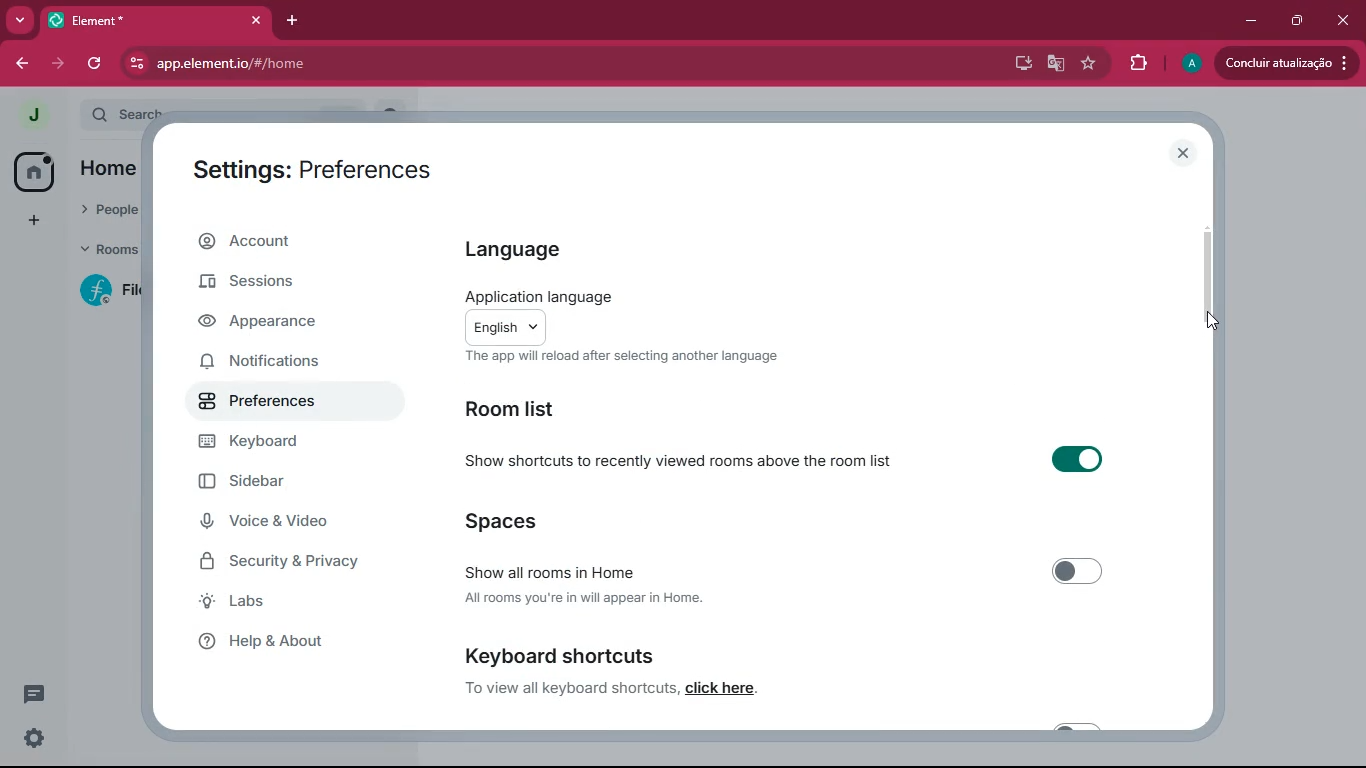 This screenshot has height=768, width=1366. Describe the element at coordinates (1193, 63) in the screenshot. I see `profile` at that location.